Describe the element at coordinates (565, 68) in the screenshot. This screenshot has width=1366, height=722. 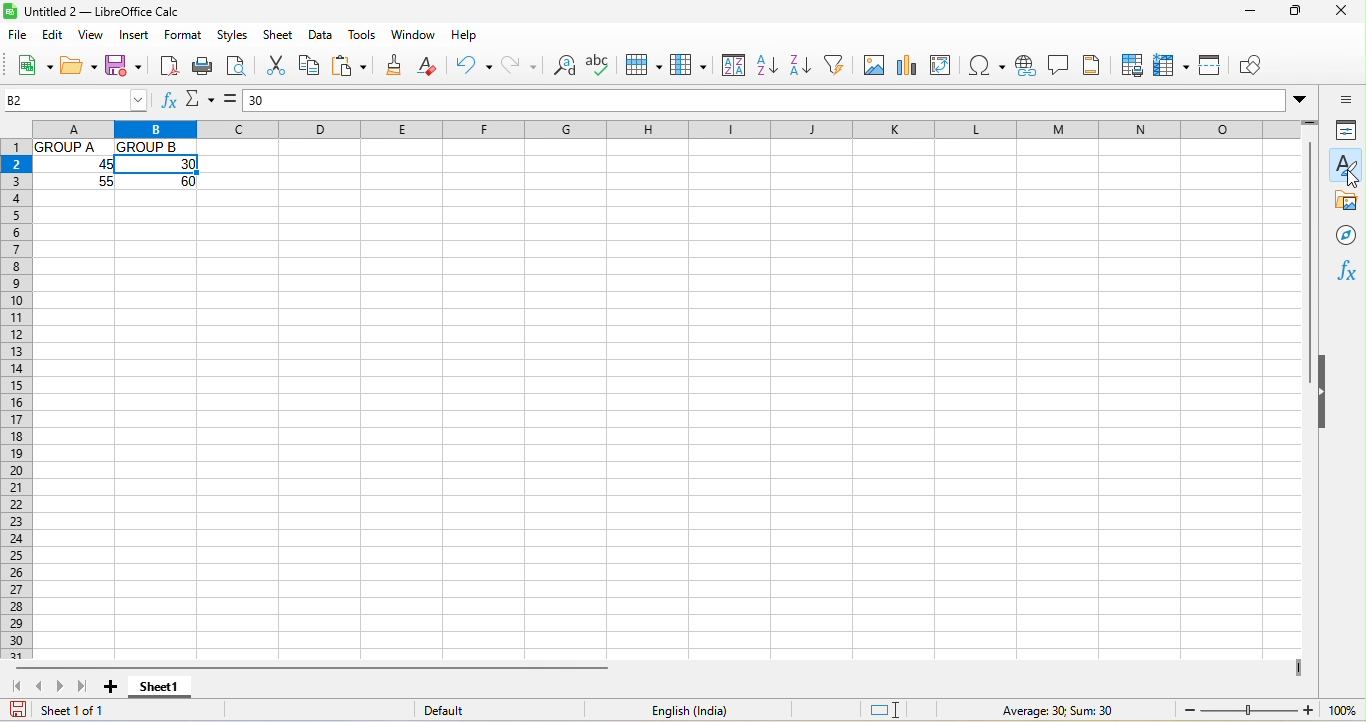
I see `find and replace` at that location.